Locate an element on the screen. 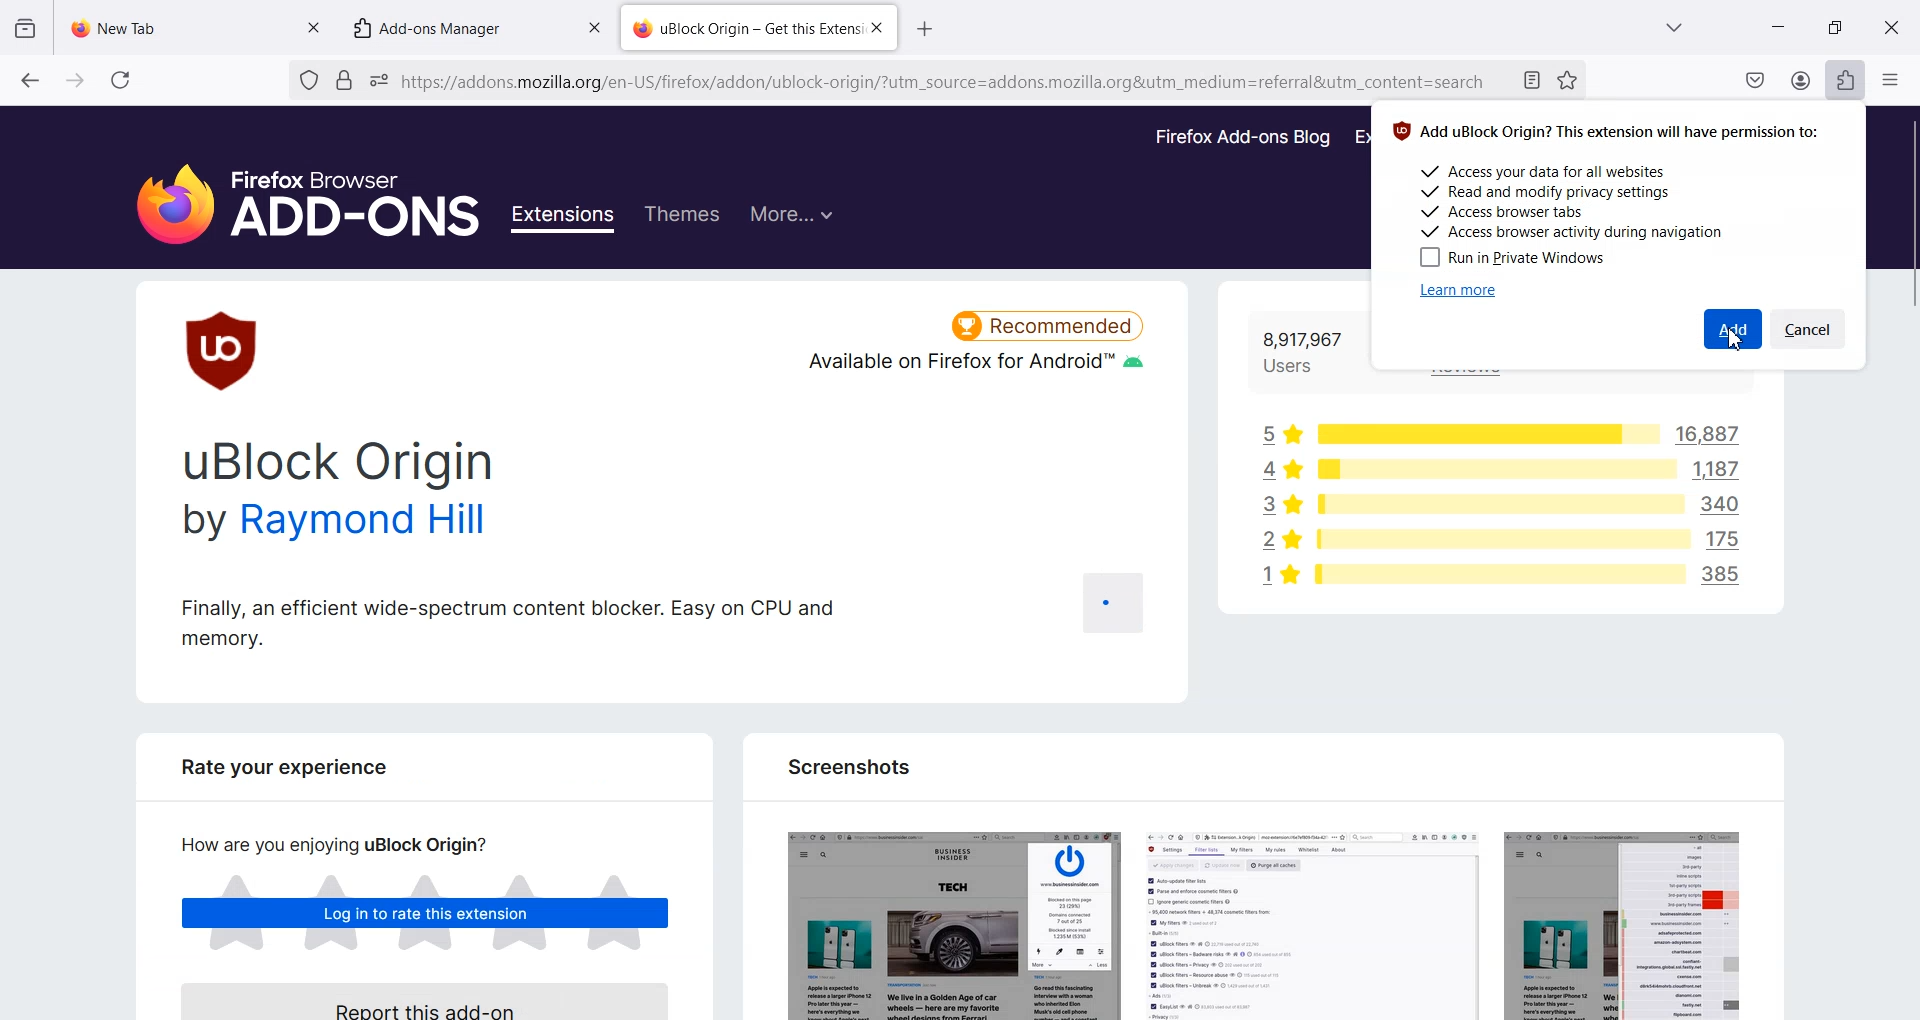  8,917,967 Users is located at coordinates (1303, 353).